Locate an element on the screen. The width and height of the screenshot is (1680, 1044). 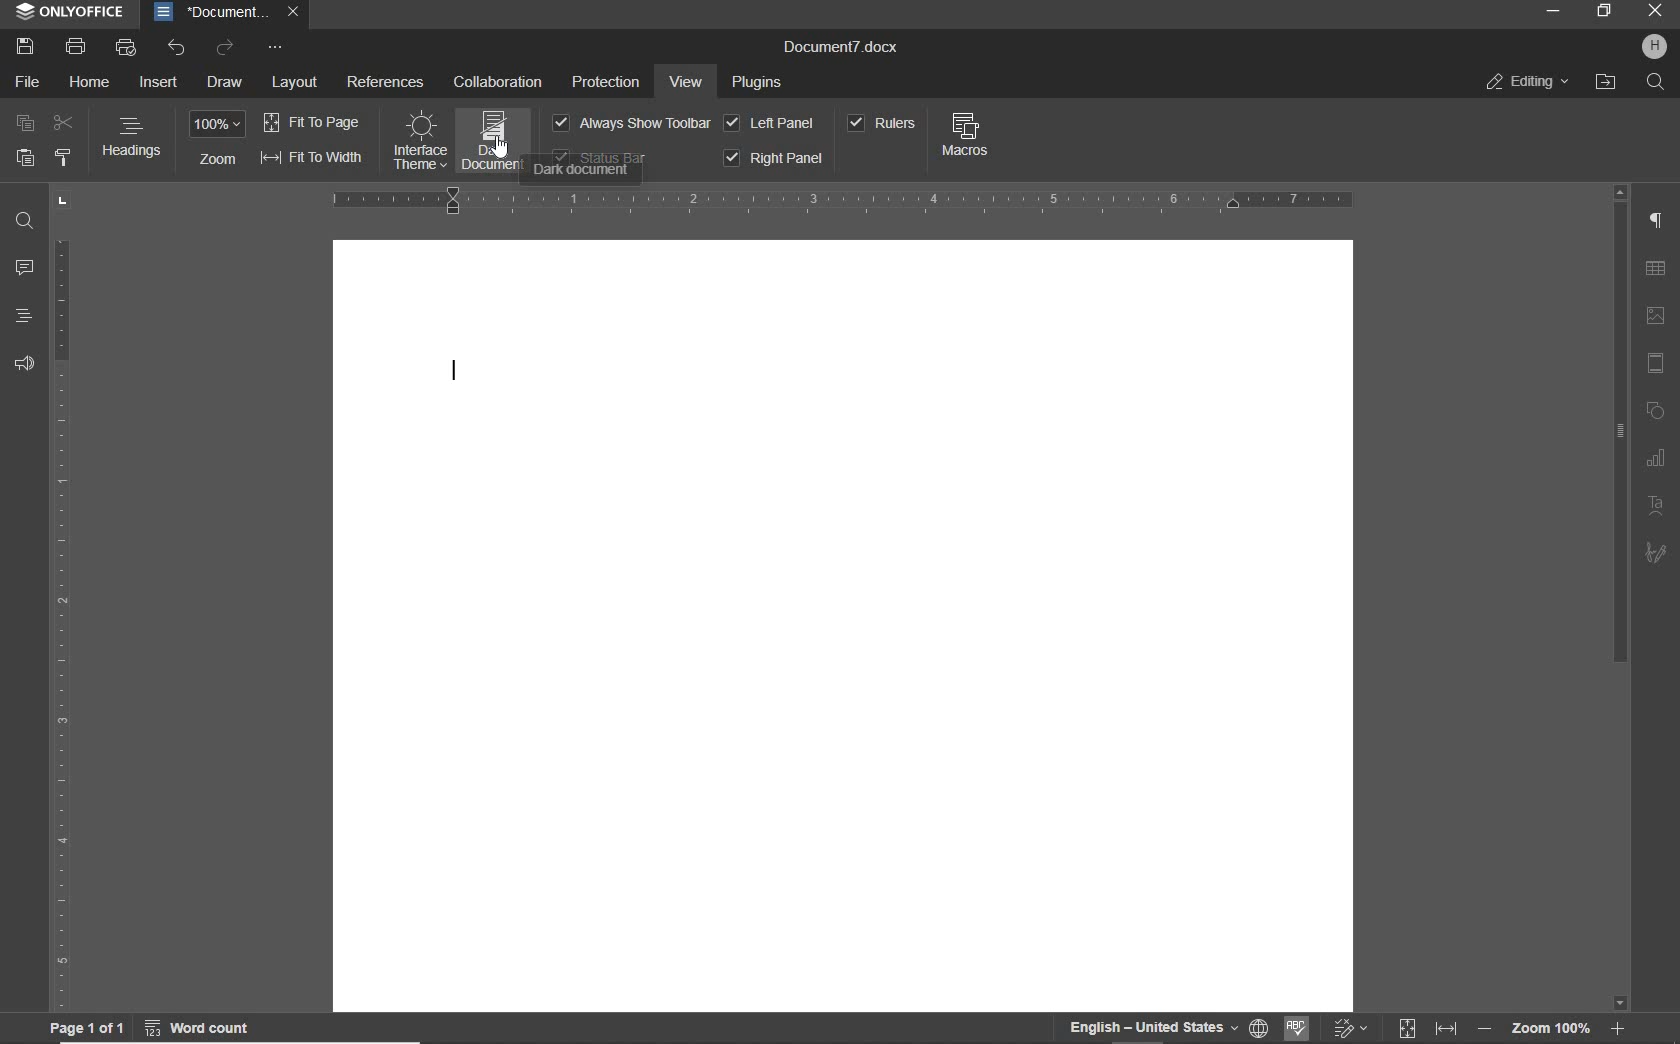
FIND is located at coordinates (25, 224).